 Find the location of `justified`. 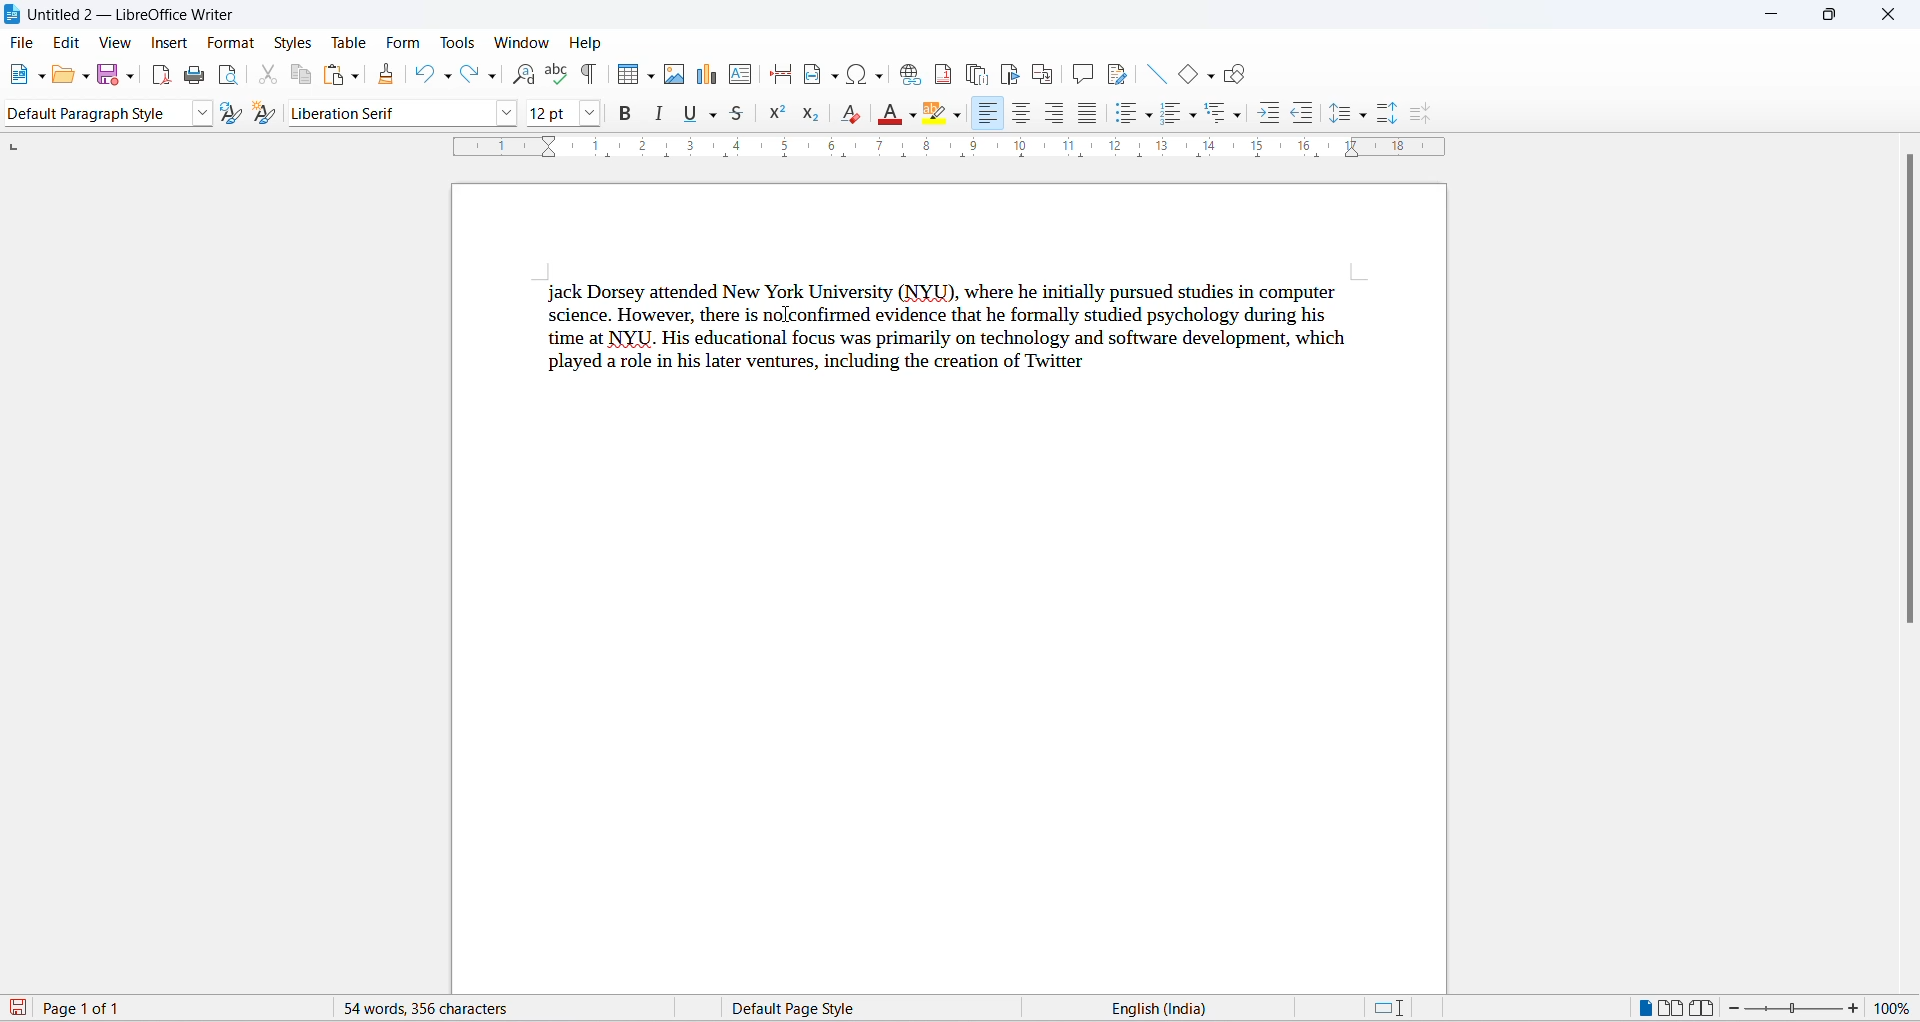

justified is located at coordinates (1085, 113).